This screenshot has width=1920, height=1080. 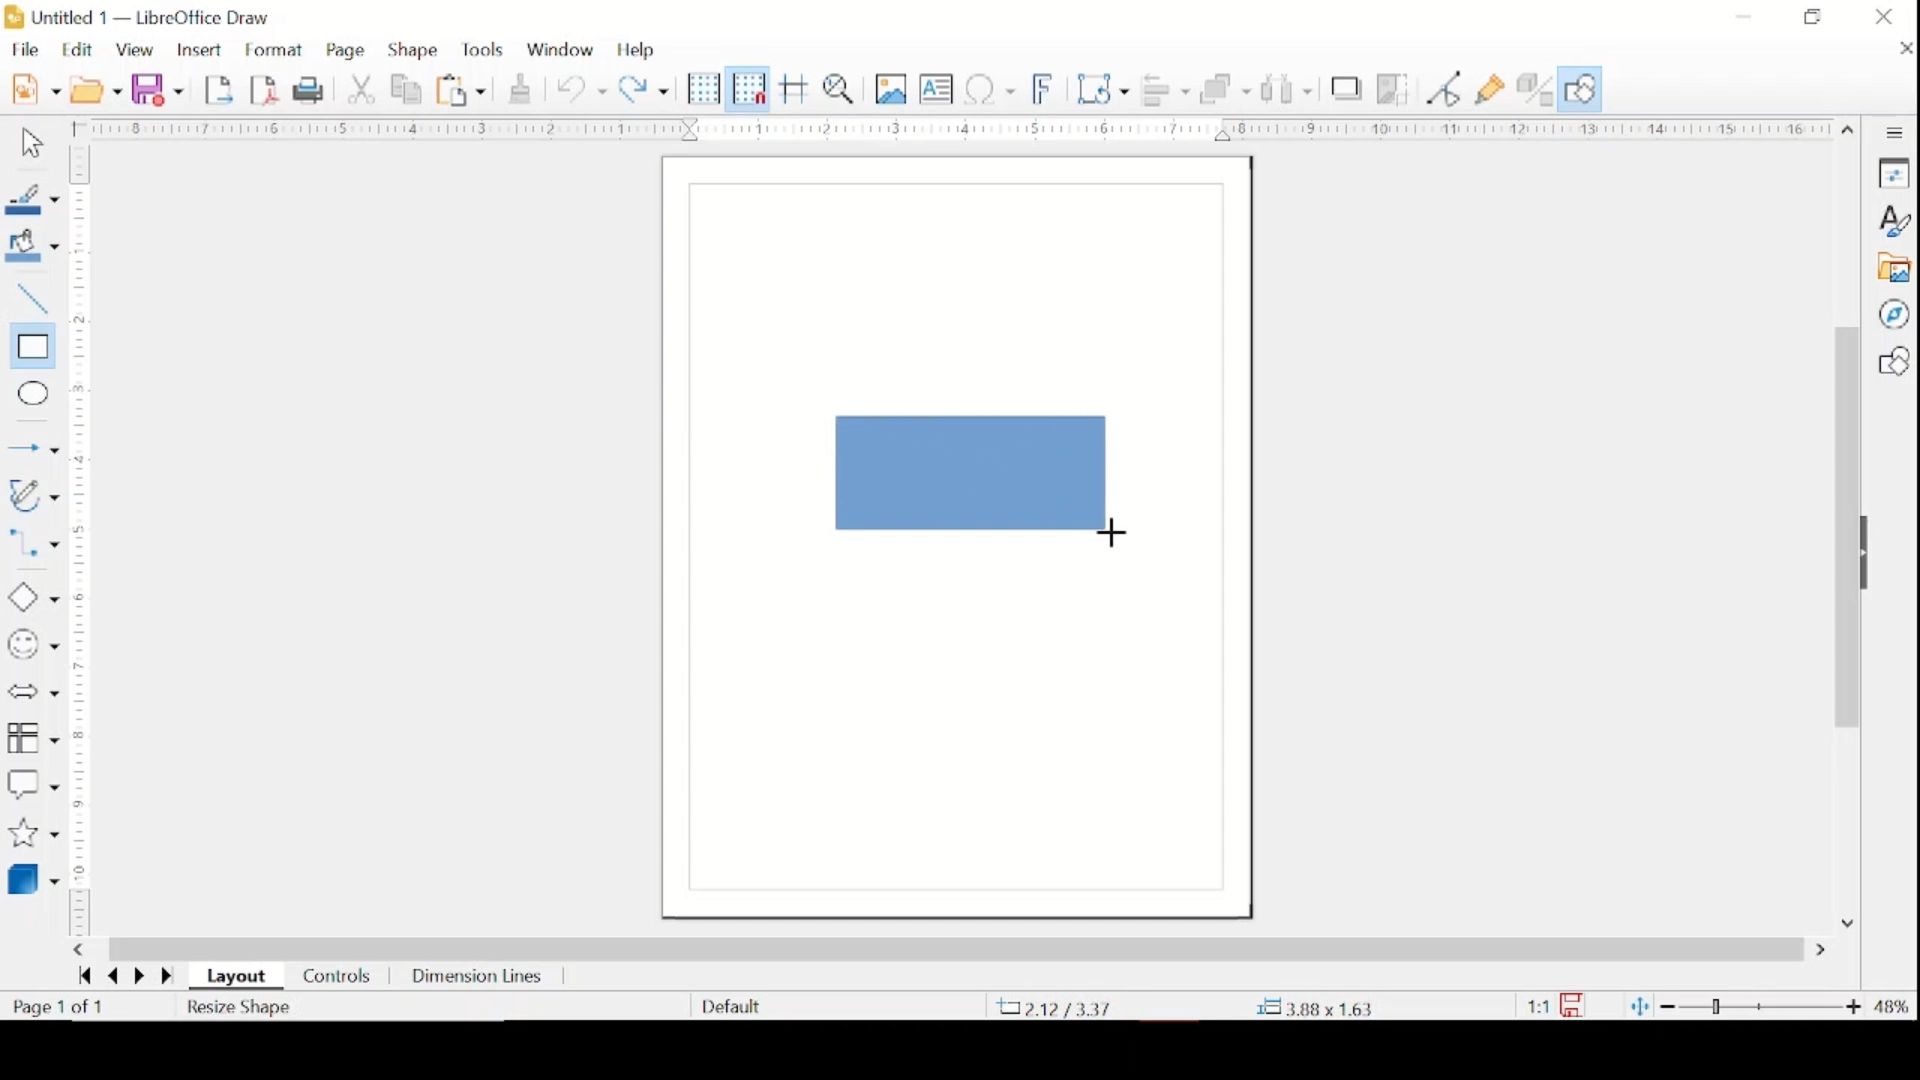 What do you see at coordinates (1289, 88) in the screenshot?
I see `select at least three objects to distribute` at bounding box center [1289, 88].